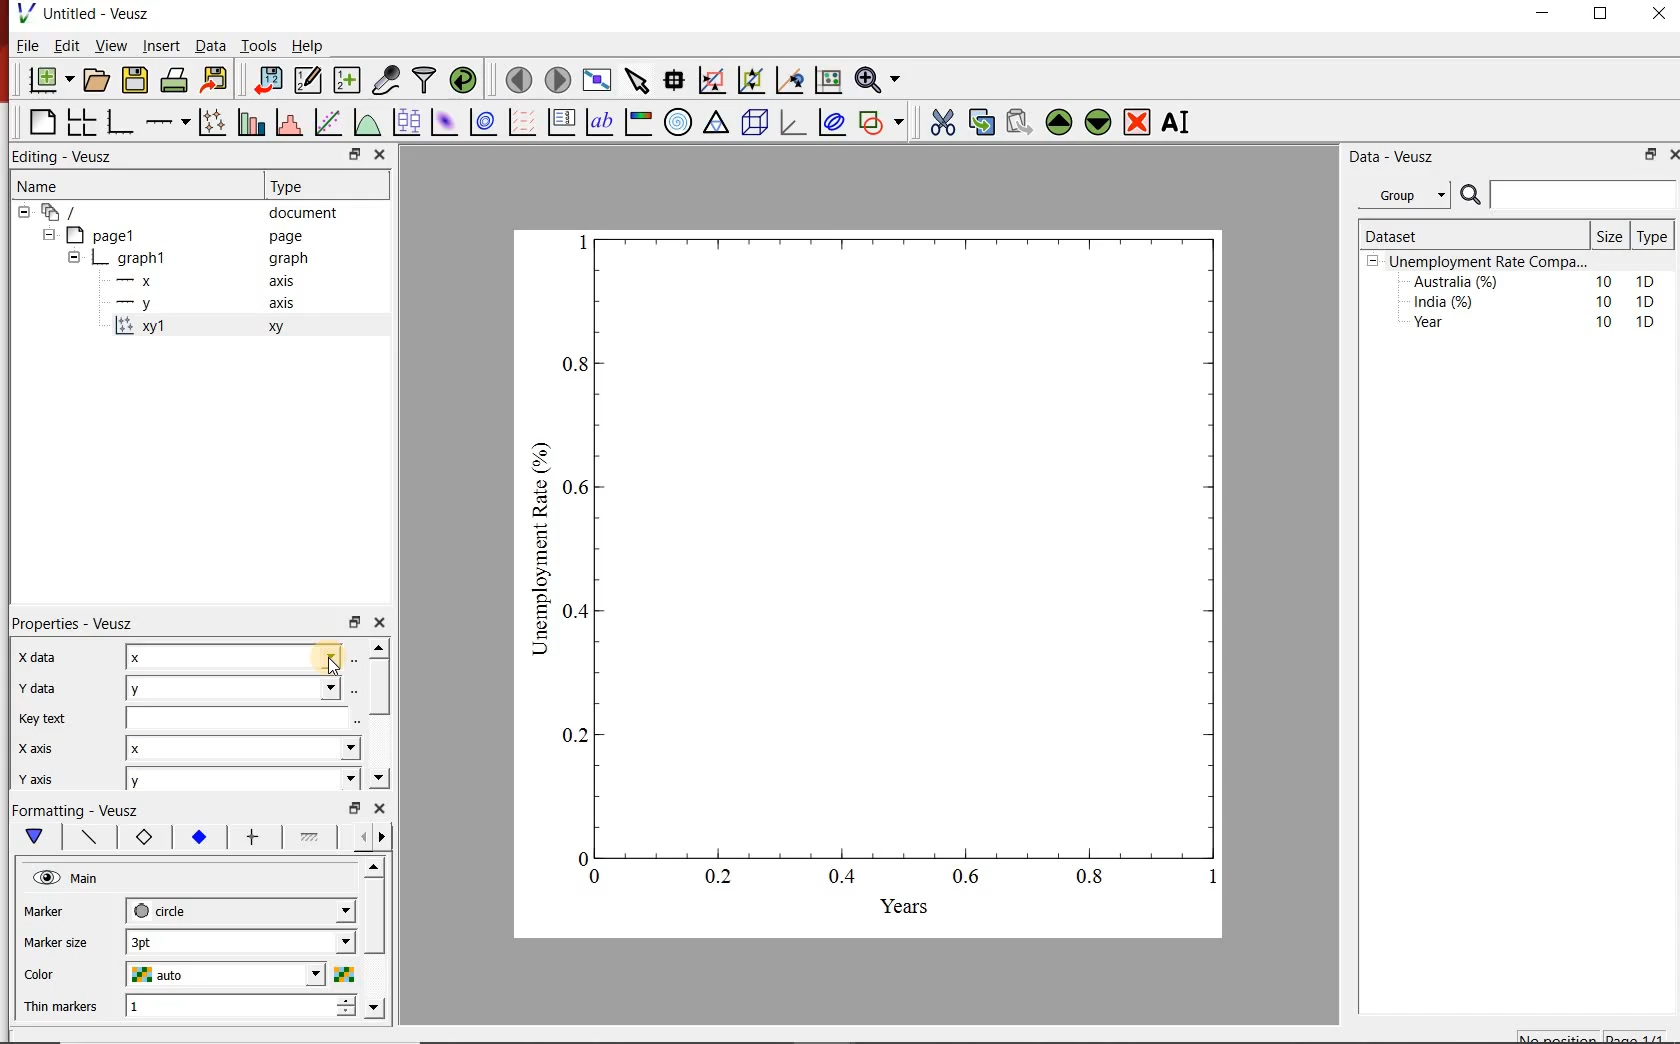 The image size is (1680, 1044). Describe the element at coordinates (82, 12) in the screenshot. I see `Untitled - Veusz` at that location.